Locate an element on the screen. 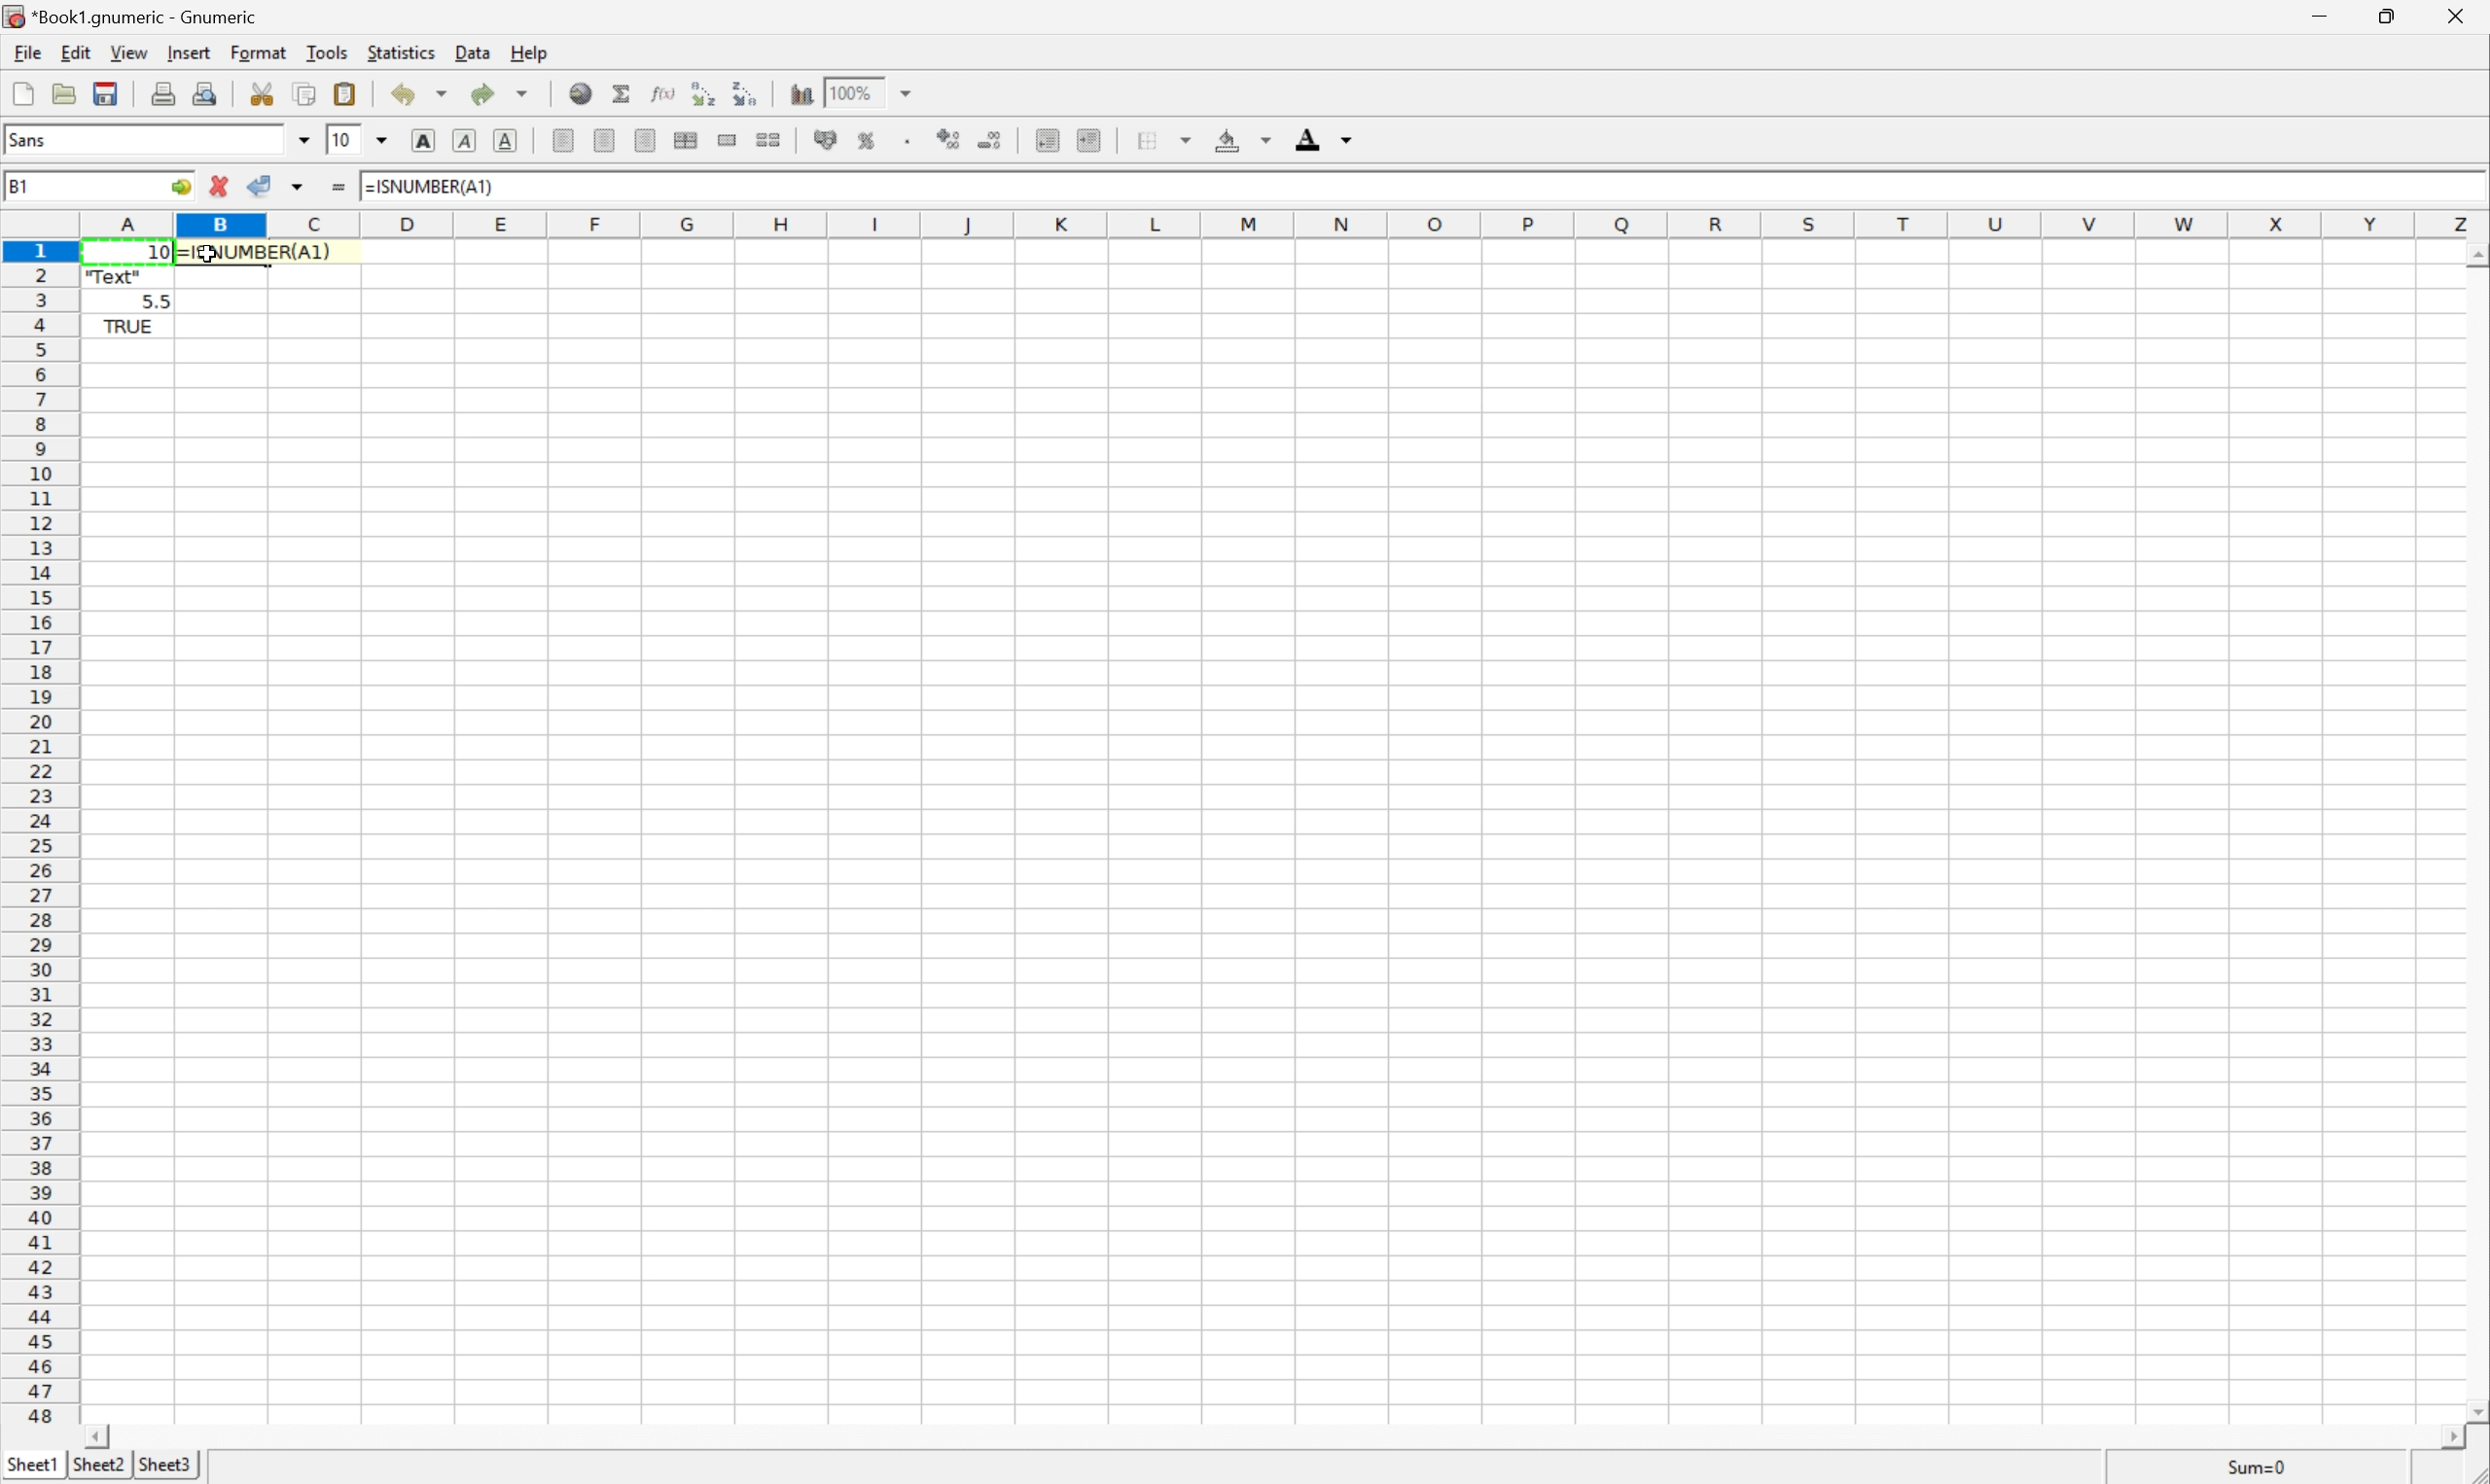  Accept changes is located at coordinates (263, 183).